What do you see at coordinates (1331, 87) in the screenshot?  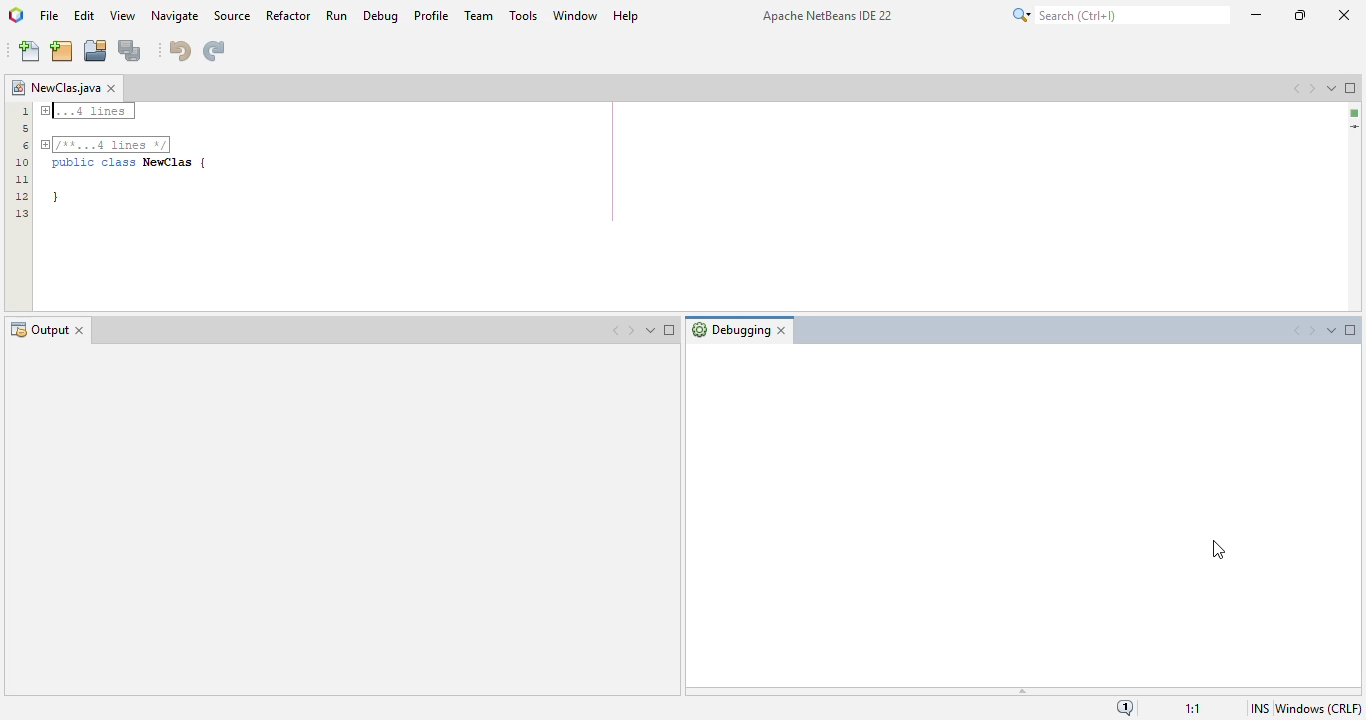 I see `show opened documents list` at bounding box center [1331, 87].